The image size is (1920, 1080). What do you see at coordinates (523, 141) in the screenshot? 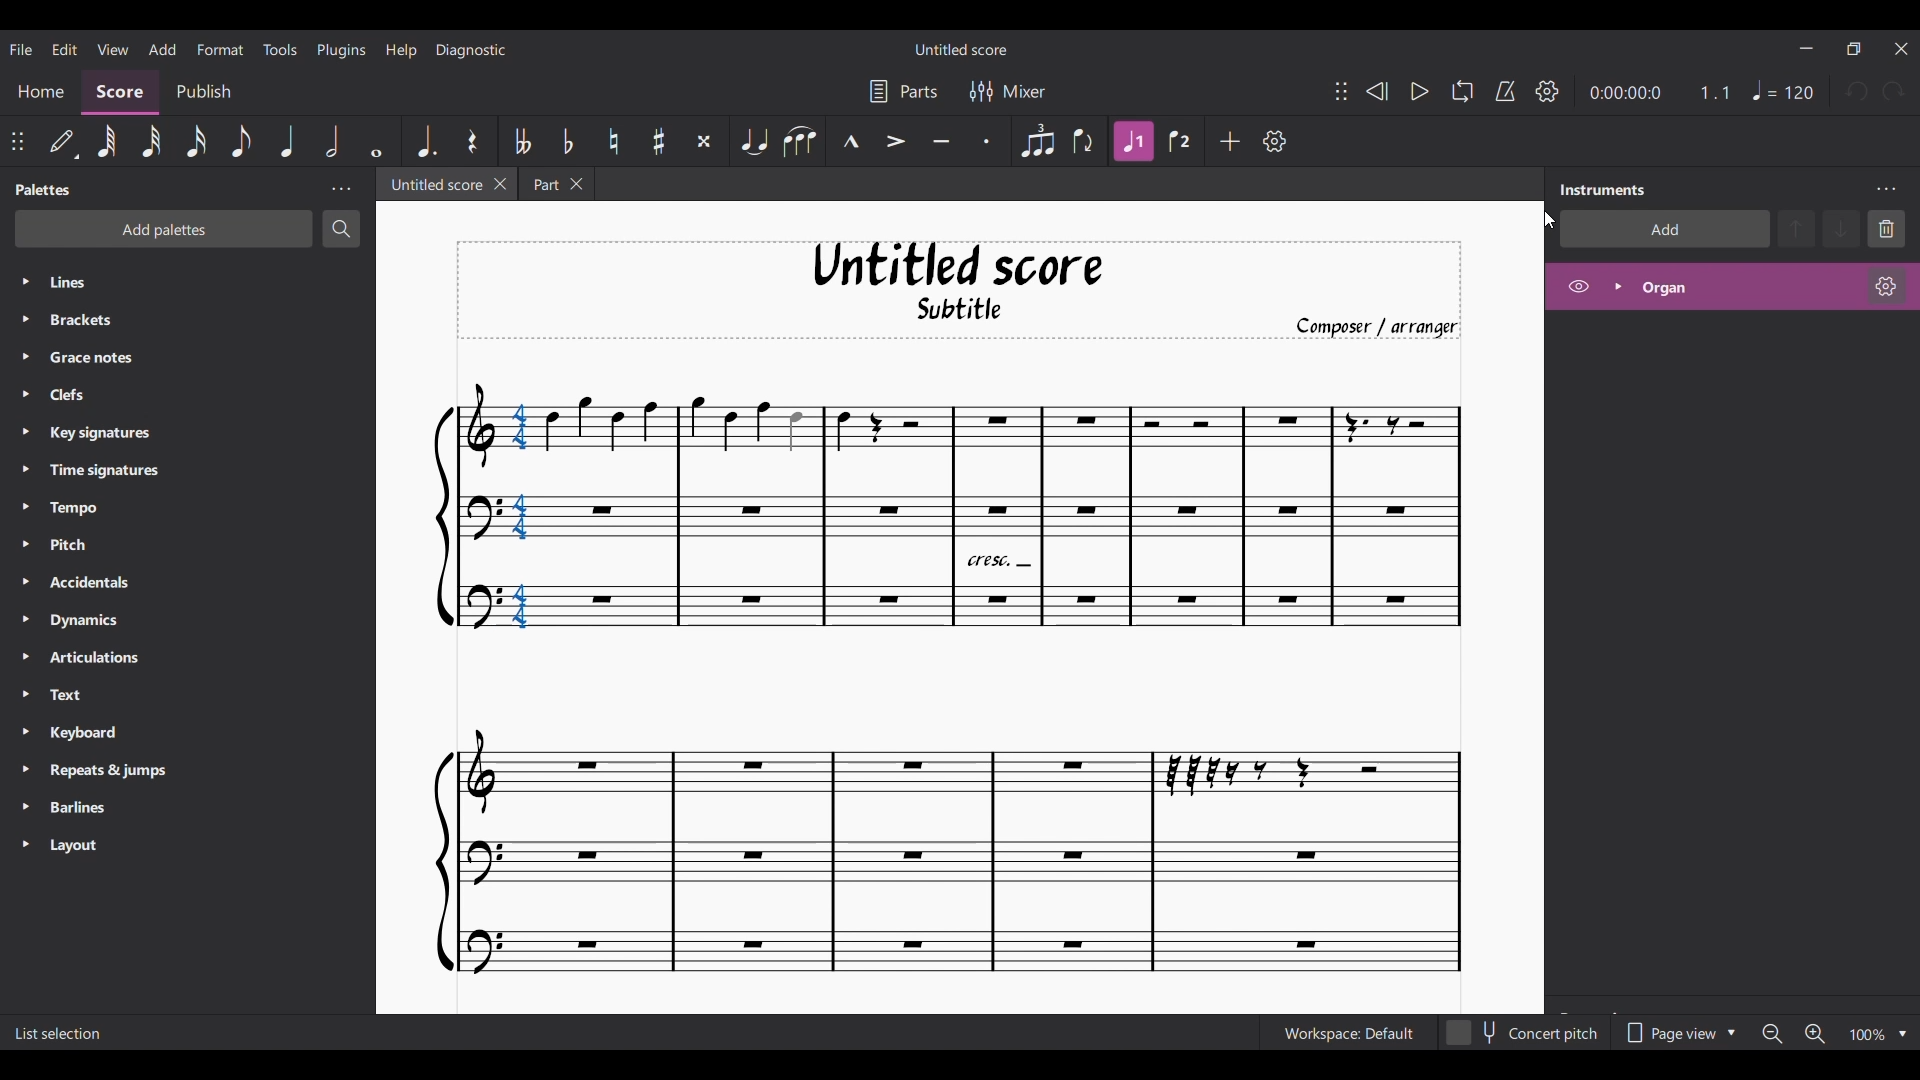
I see `Toggle double flat` at bounding box center [523, 141].